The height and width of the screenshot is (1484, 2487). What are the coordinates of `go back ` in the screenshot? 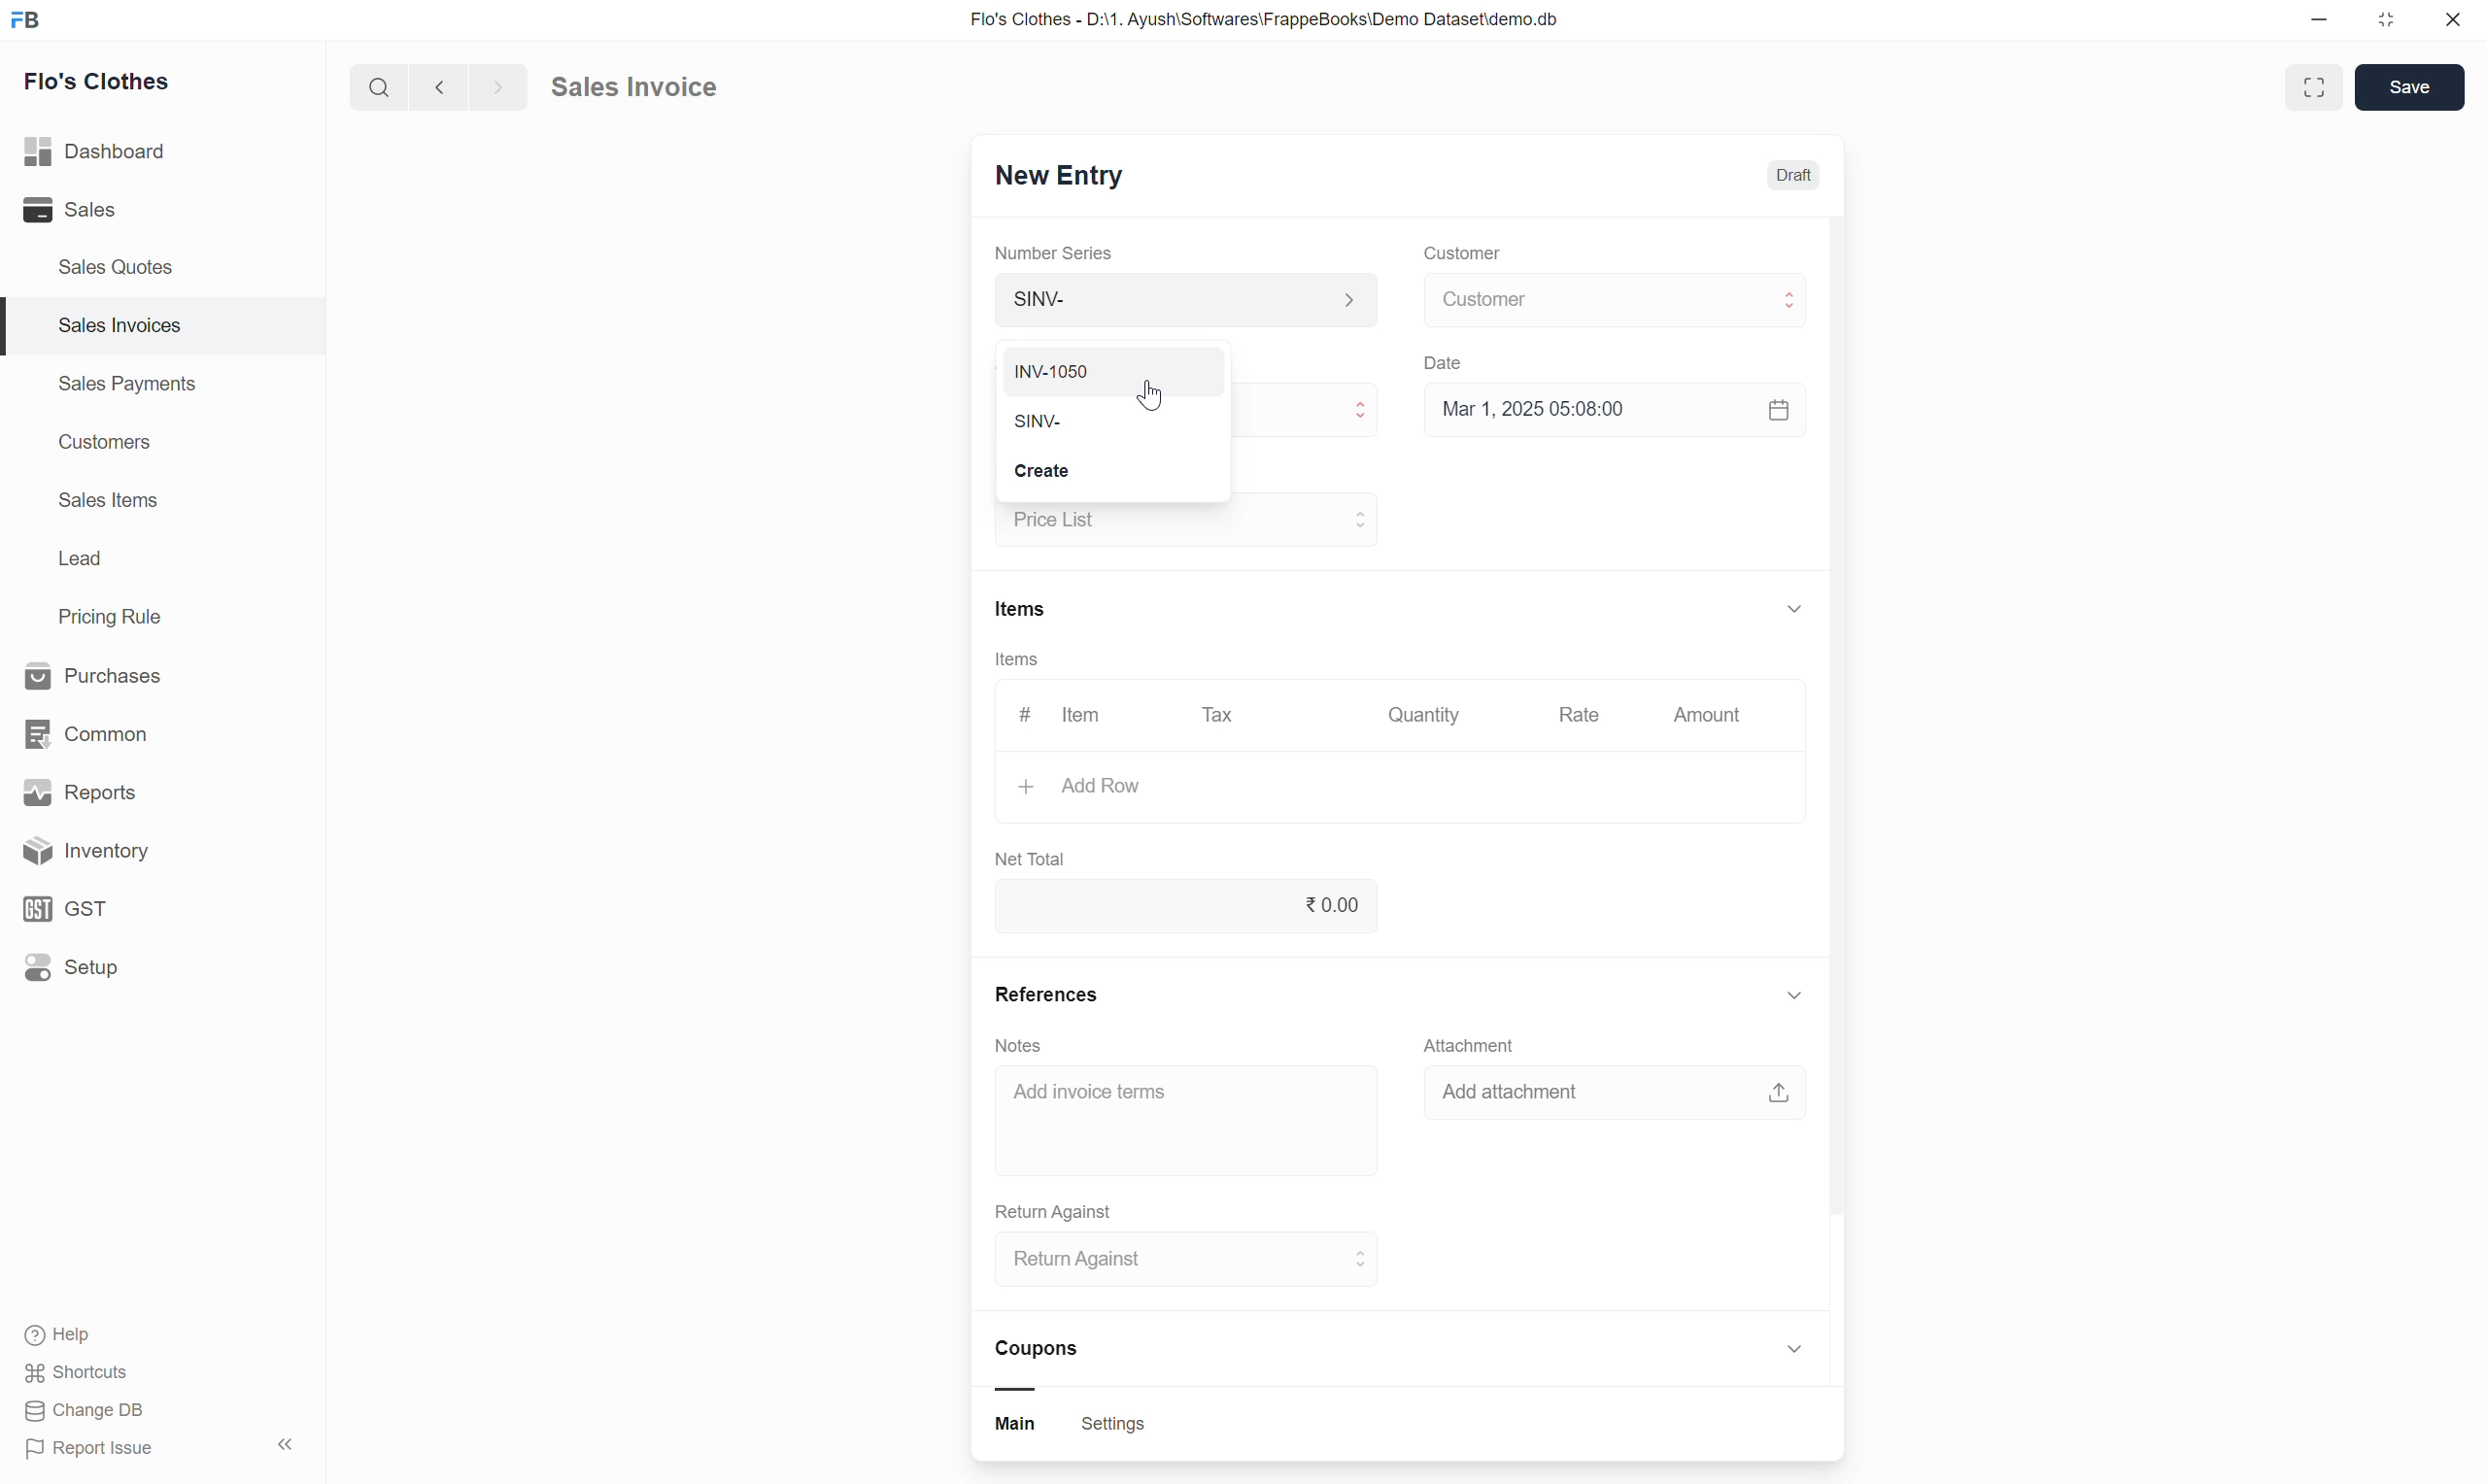 It's located at (438, 91).